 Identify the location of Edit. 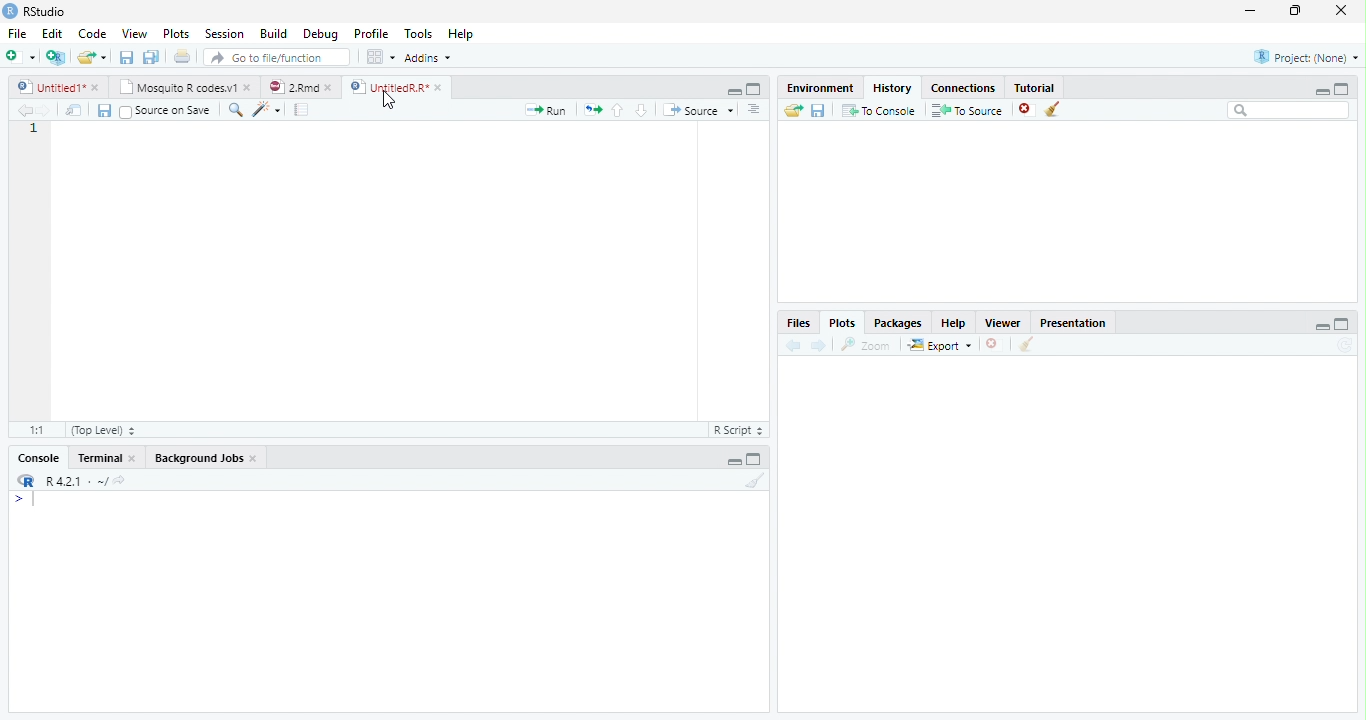
(55, 36).